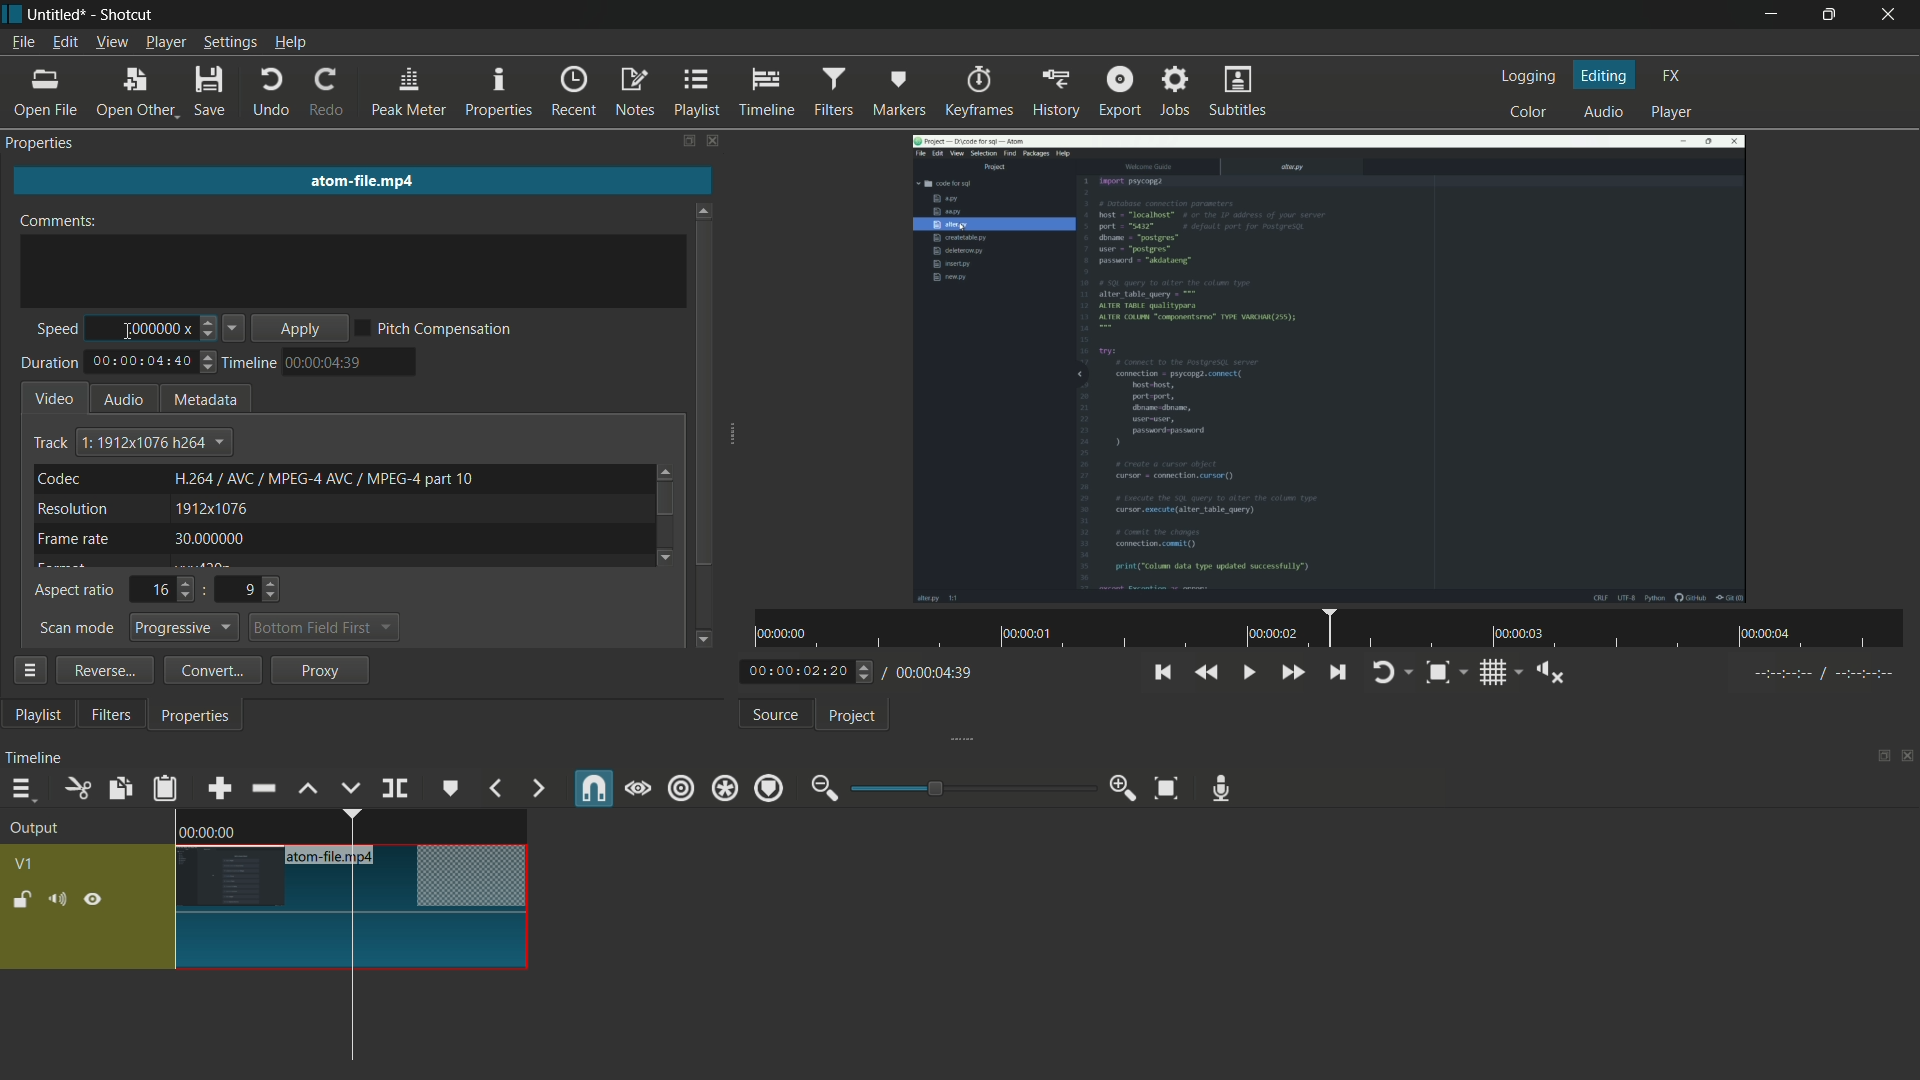 The height and width of the screenshot is (1080, 1920). Describe the element at coordinates (59, 899) in the screenshot. I see `mute` at that location.